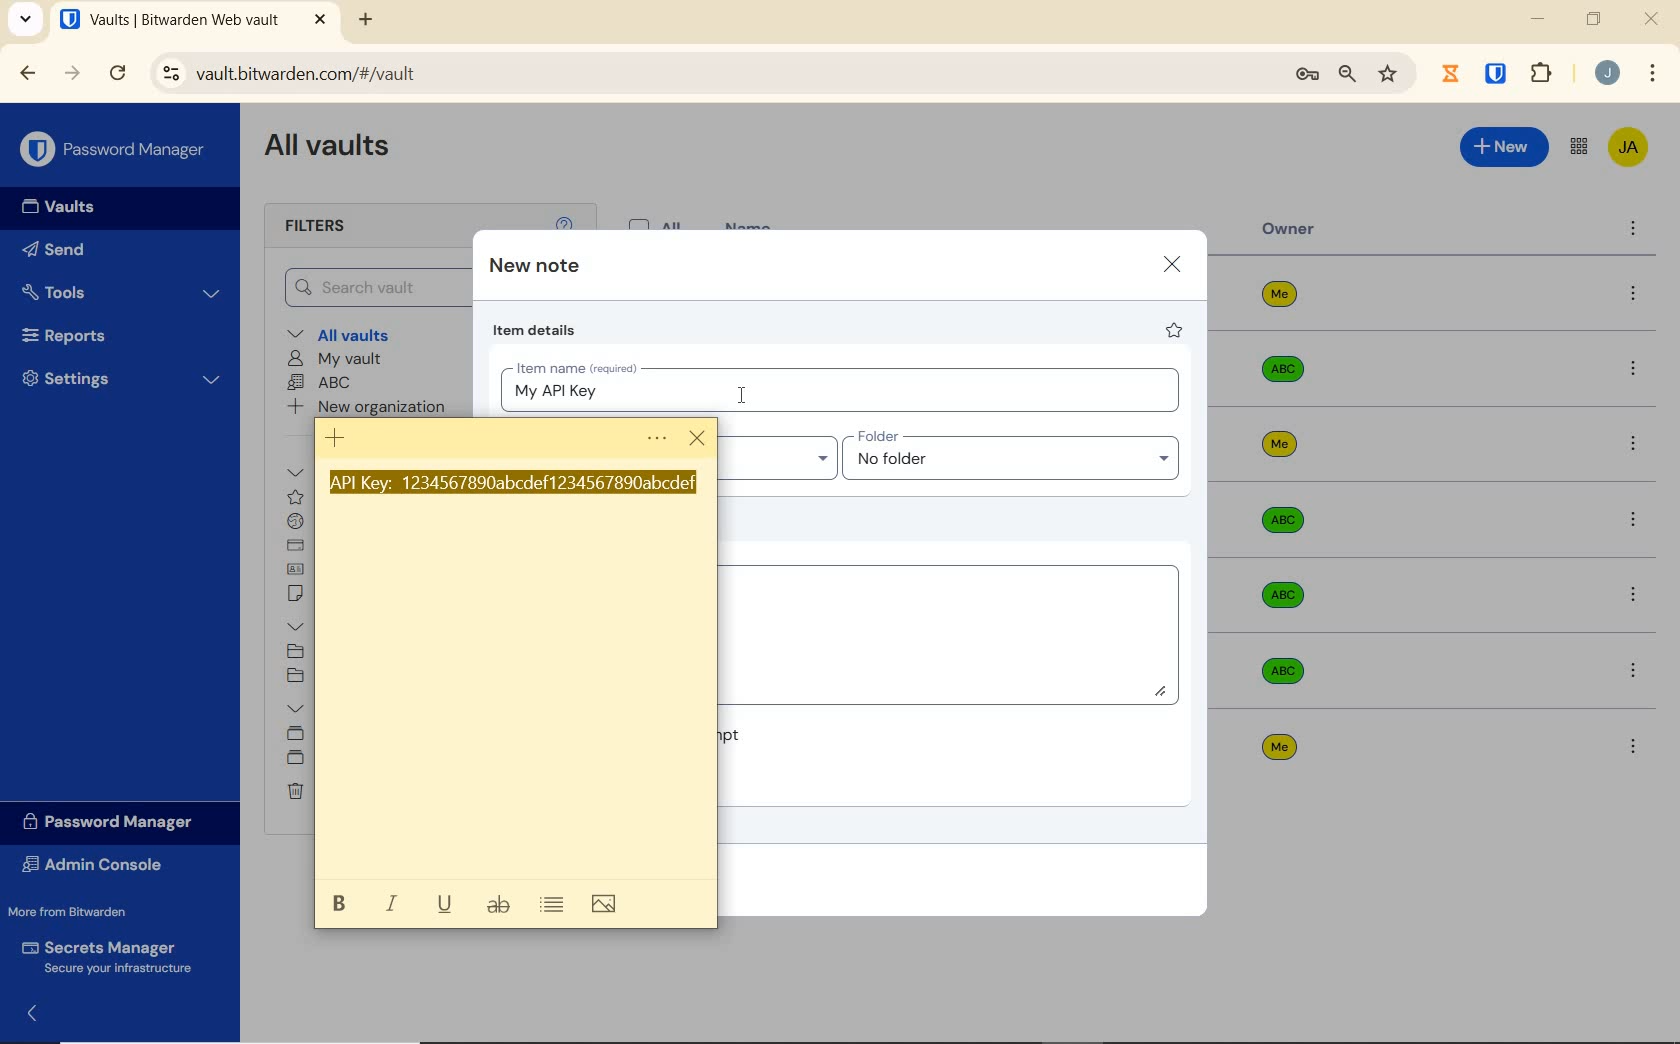 The image size is (1680, 1044). What do you see at coordinates (1497, 74) in the screenshot?
I see `BITWARDEN` at bounding box center [1497, 74].